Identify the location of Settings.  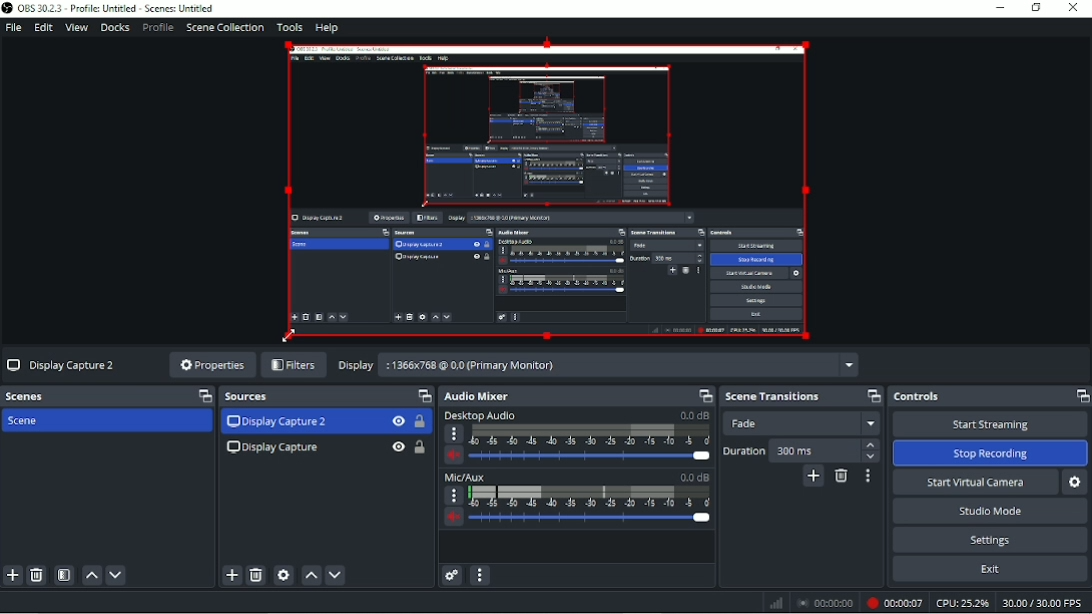
(992, 539).